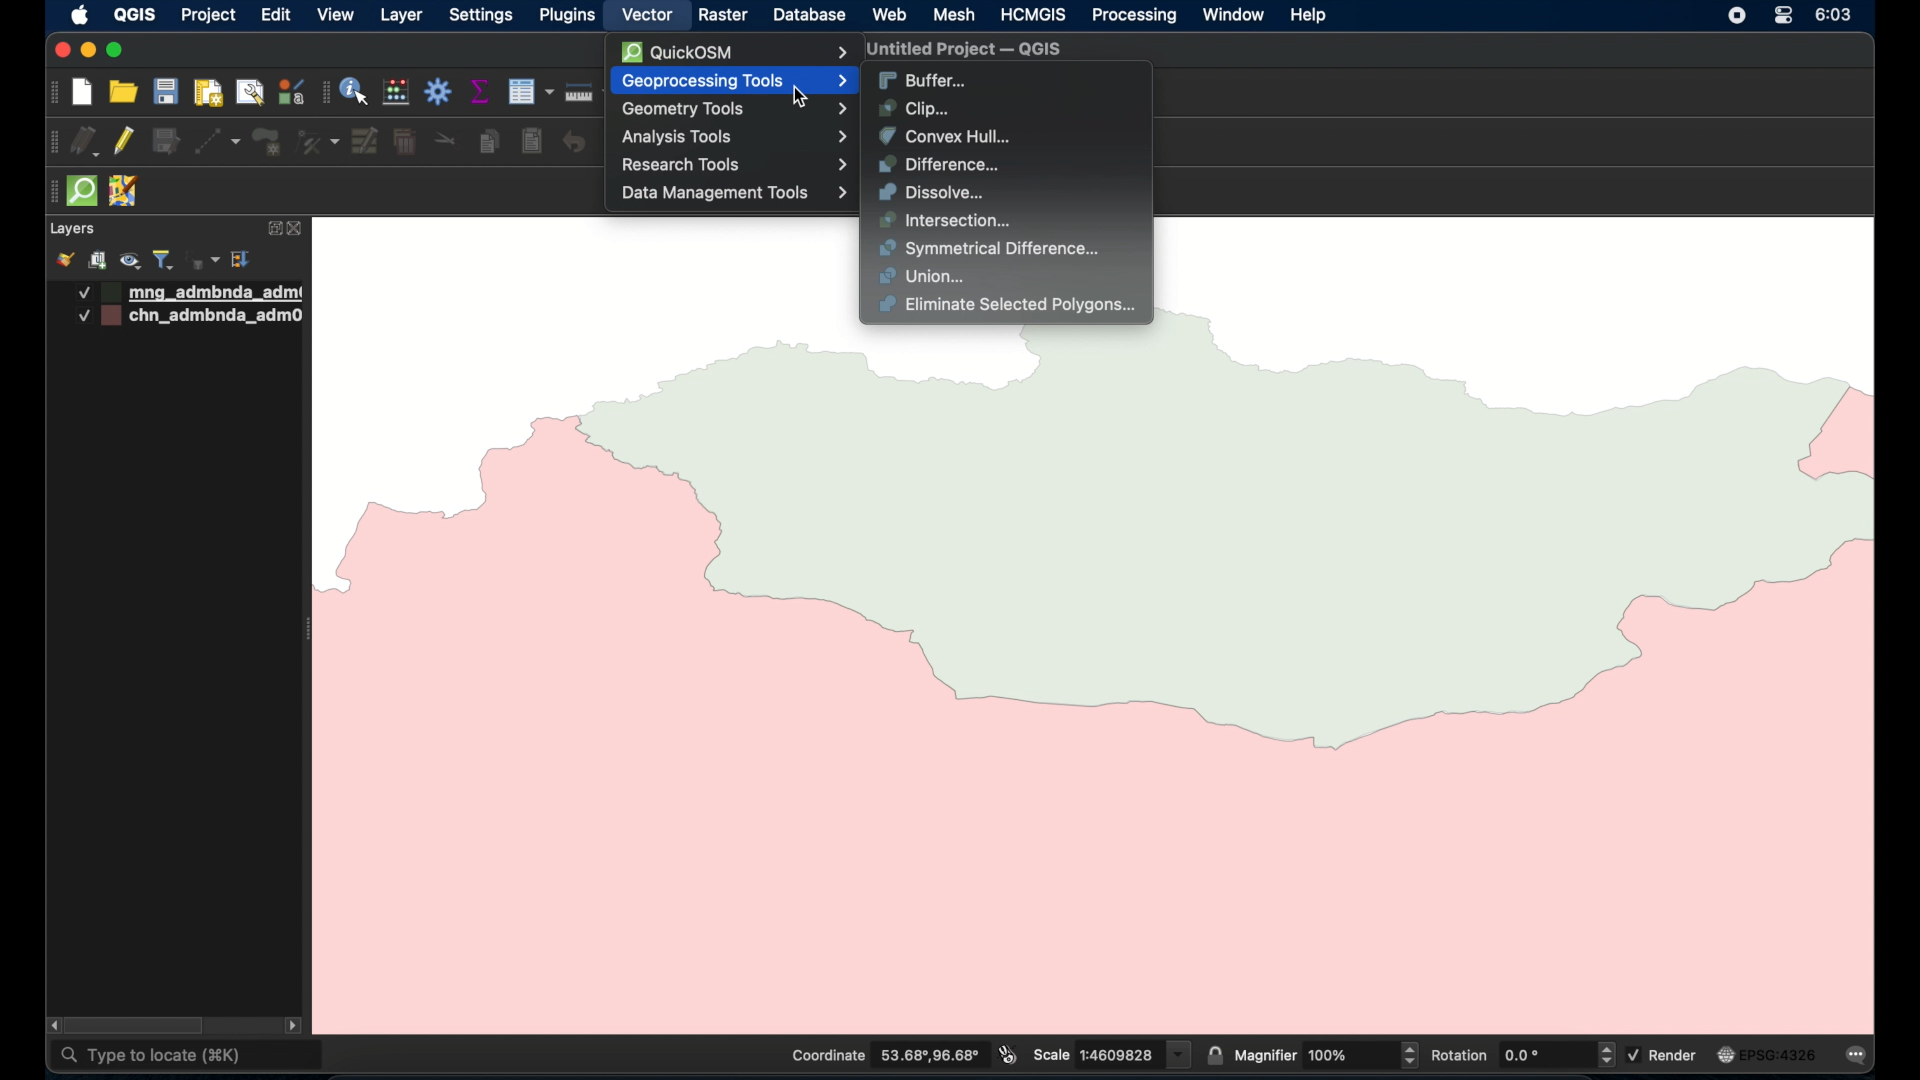 This screenshot has height=1080, width=1920. What do you see at coordinates (122, 140) in the screenshot?
I see `toggle editing` at bounding box center [122, 140].